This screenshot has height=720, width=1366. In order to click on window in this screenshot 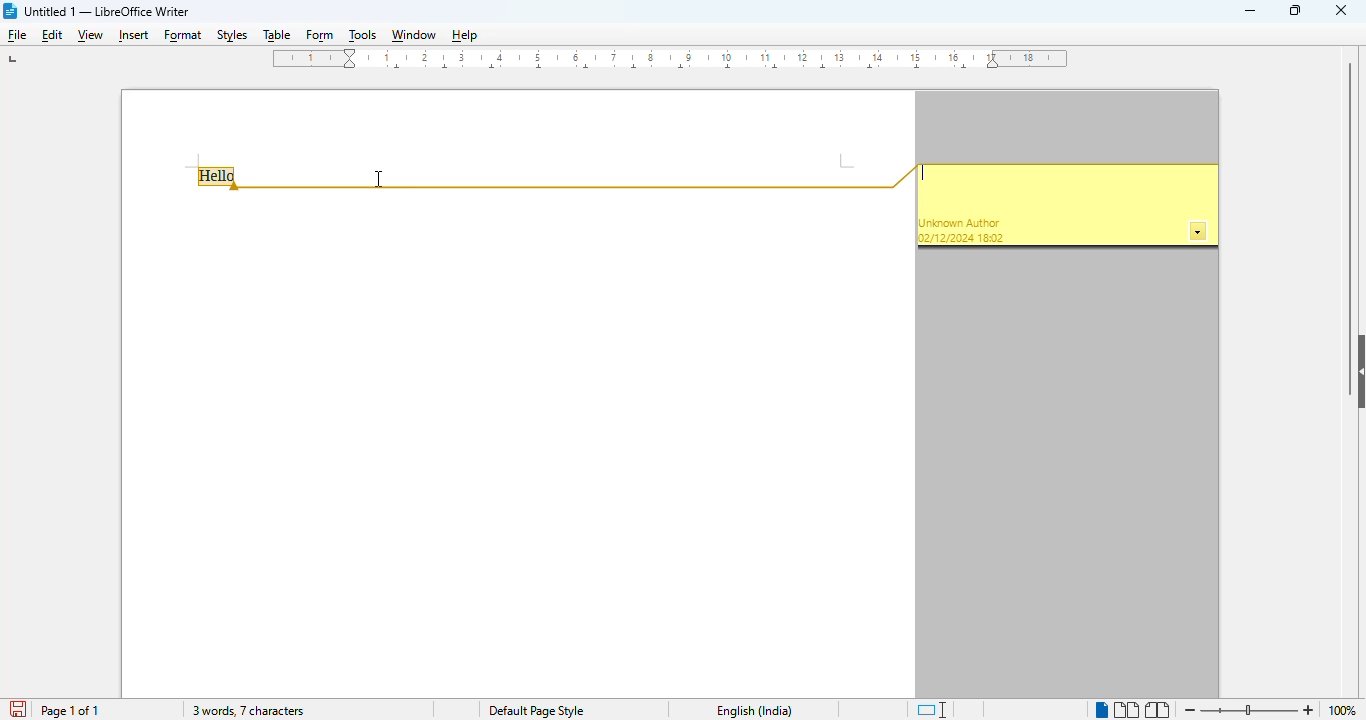, I will do `click(413, 35)`.